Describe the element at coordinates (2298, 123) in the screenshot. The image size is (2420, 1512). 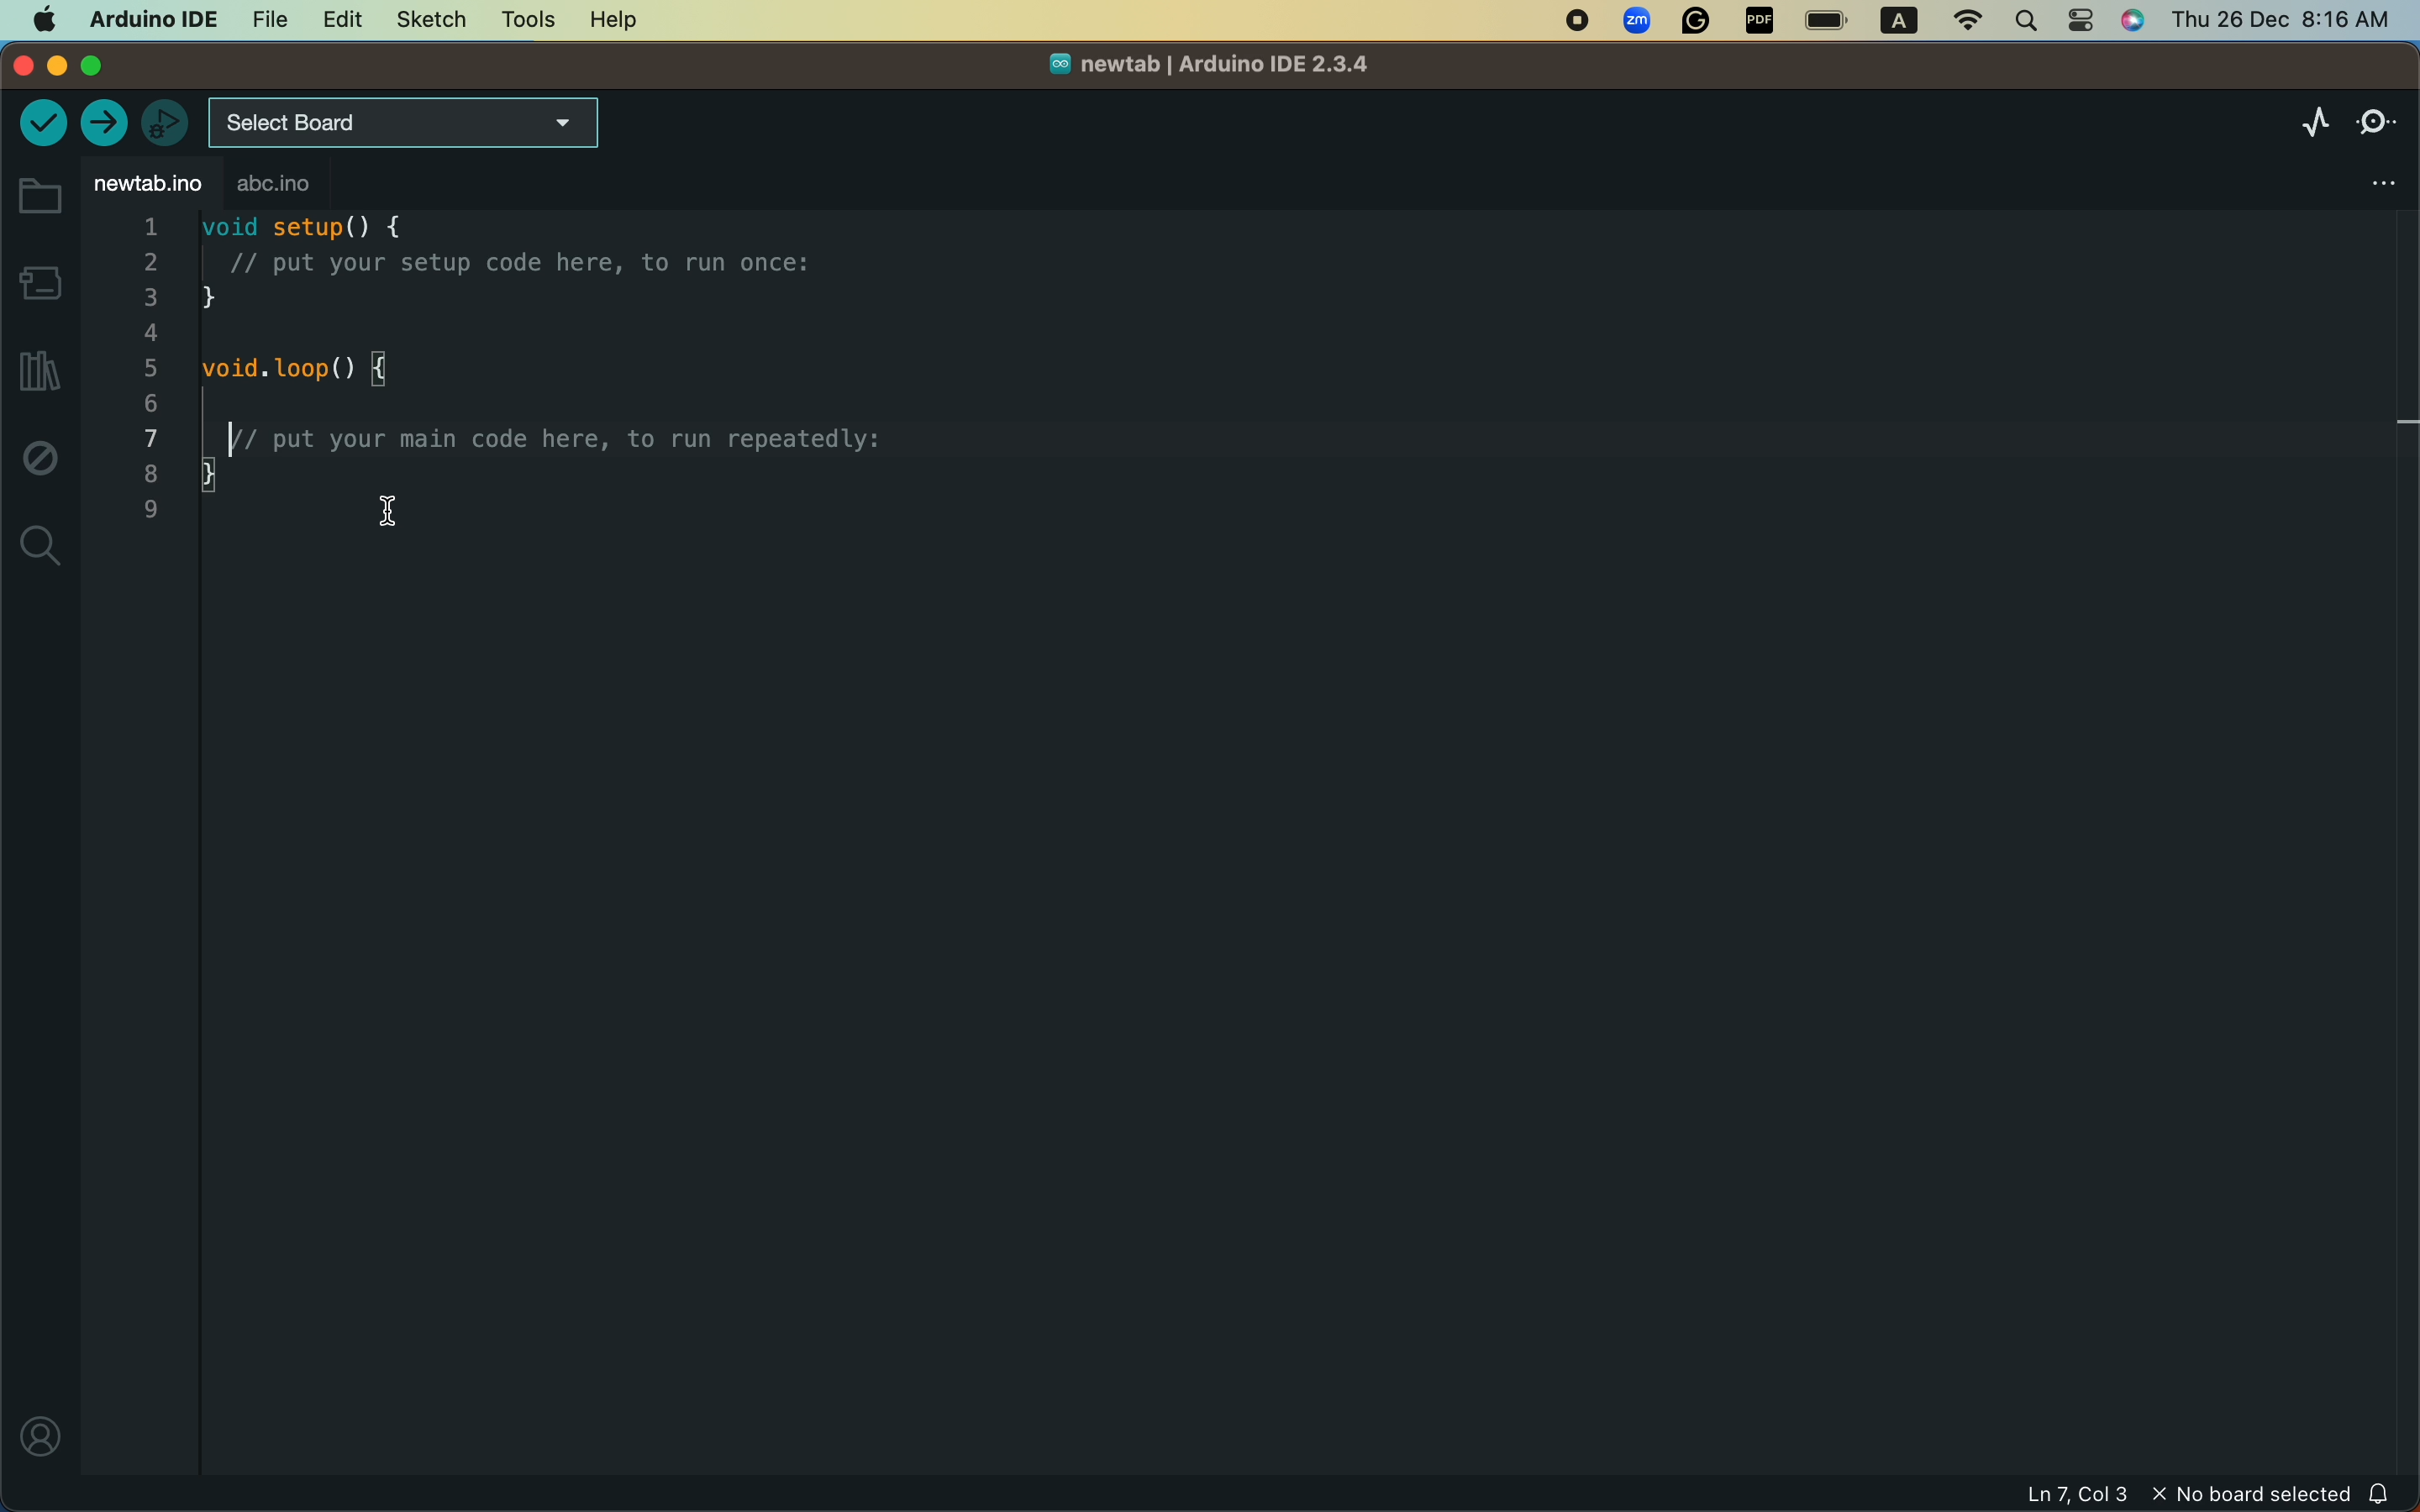
I see `serial plotter` at that location.